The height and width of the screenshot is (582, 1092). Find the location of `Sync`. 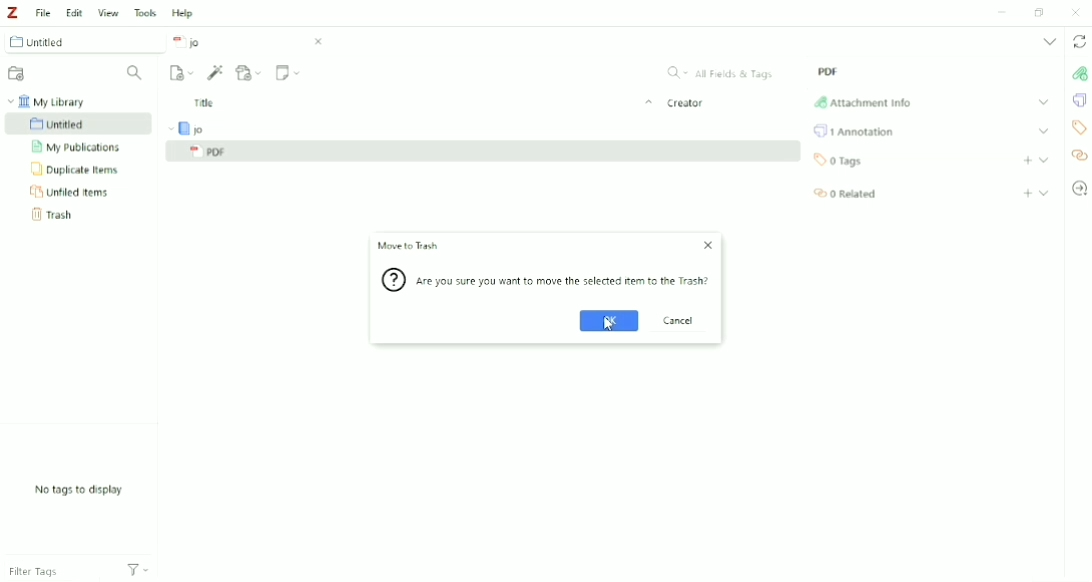

Sync is located at coordinates (1079, 42).